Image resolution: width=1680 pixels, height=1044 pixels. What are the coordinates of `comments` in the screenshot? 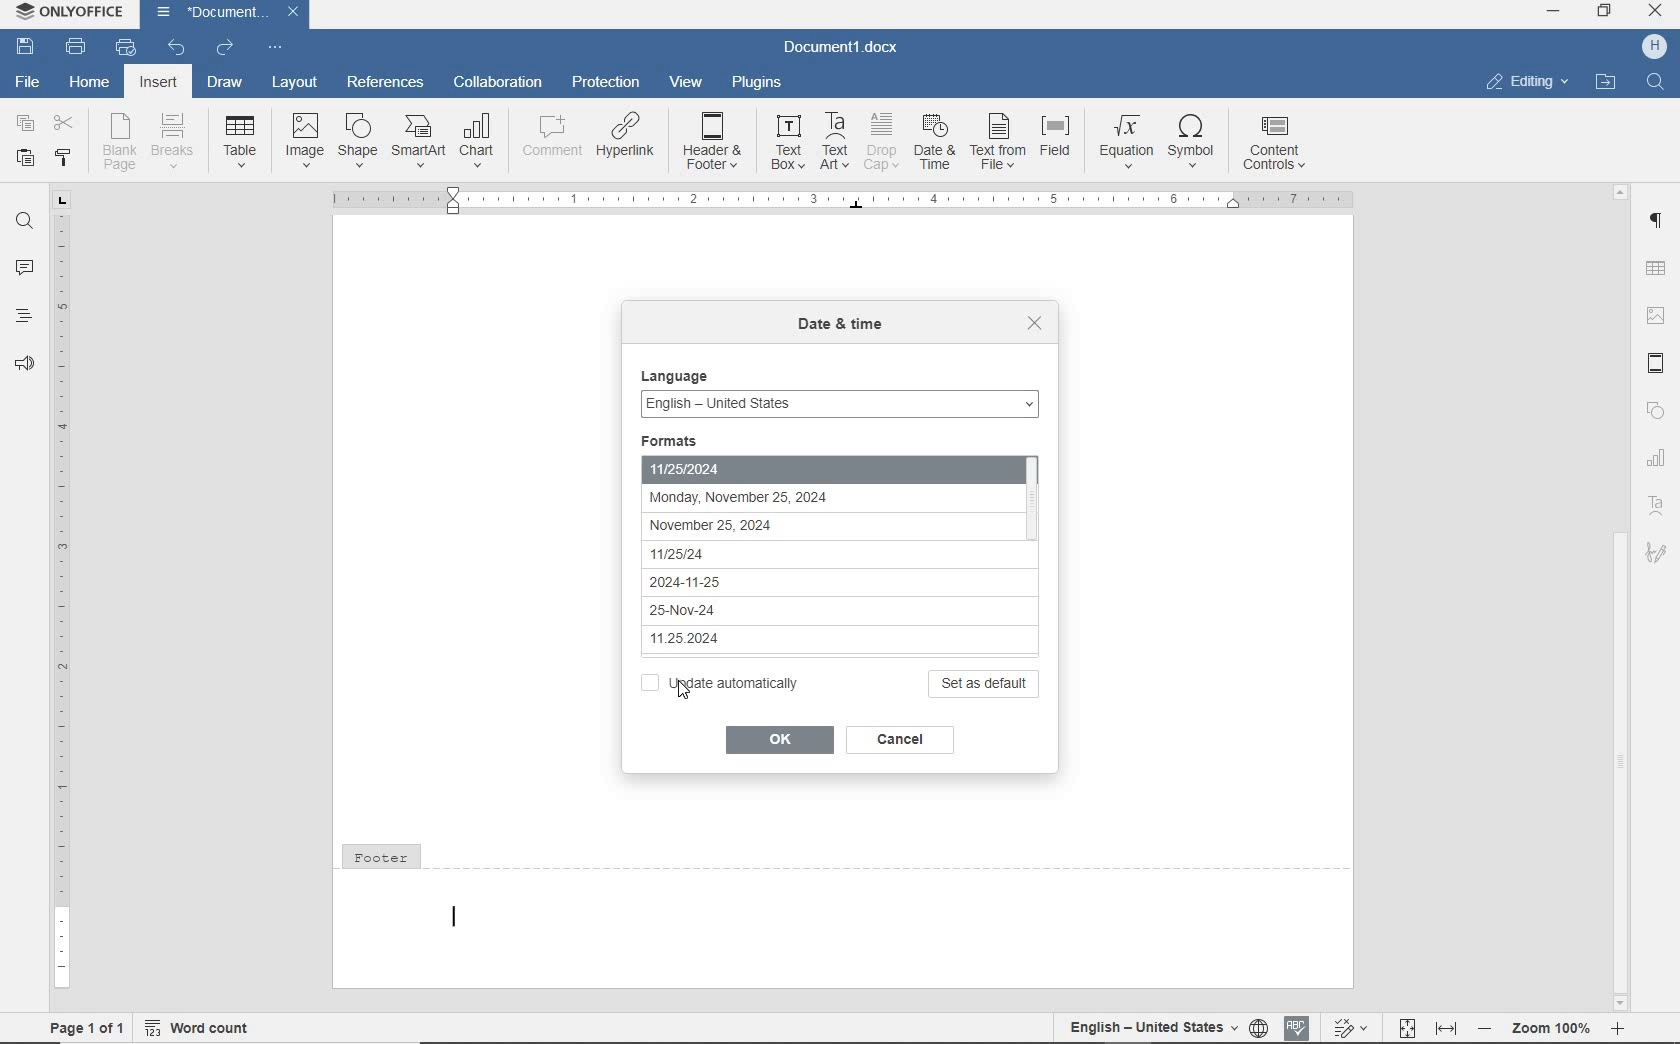 It's located at (22, 267).